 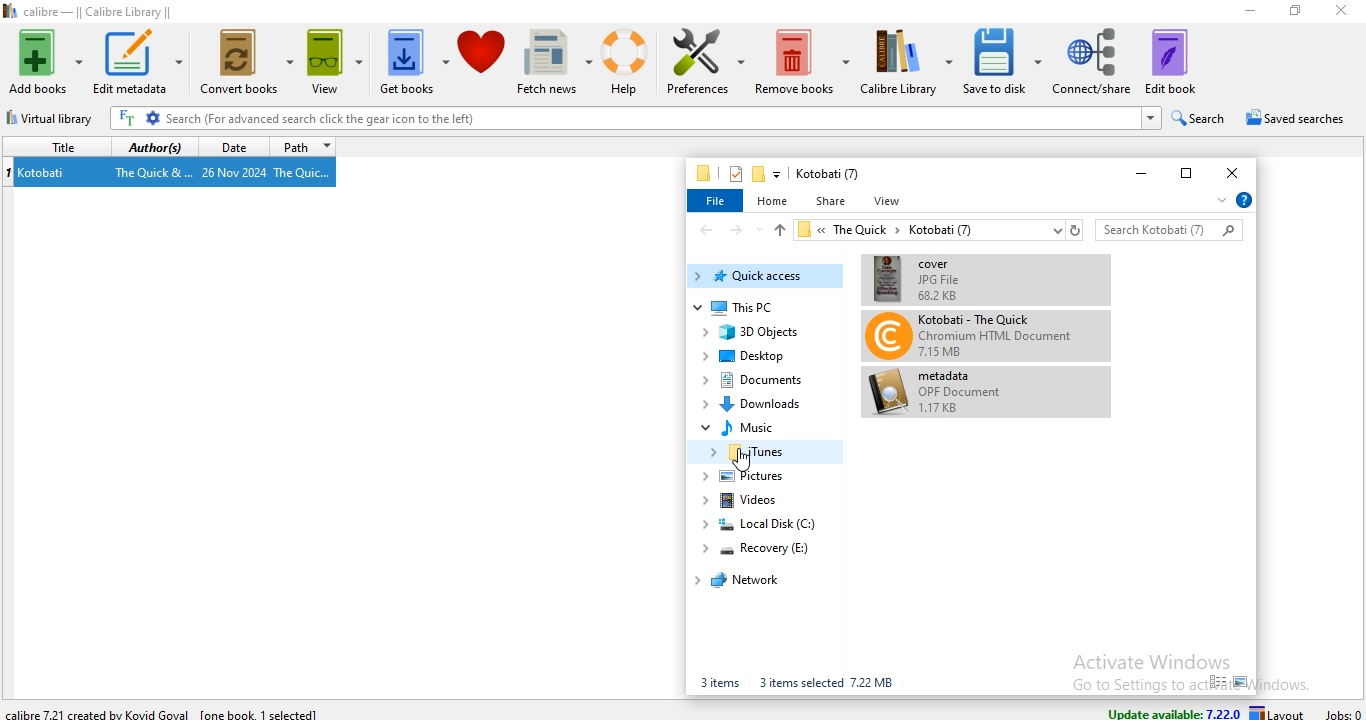 I want to click on restore, so click(x=1292, y=10).